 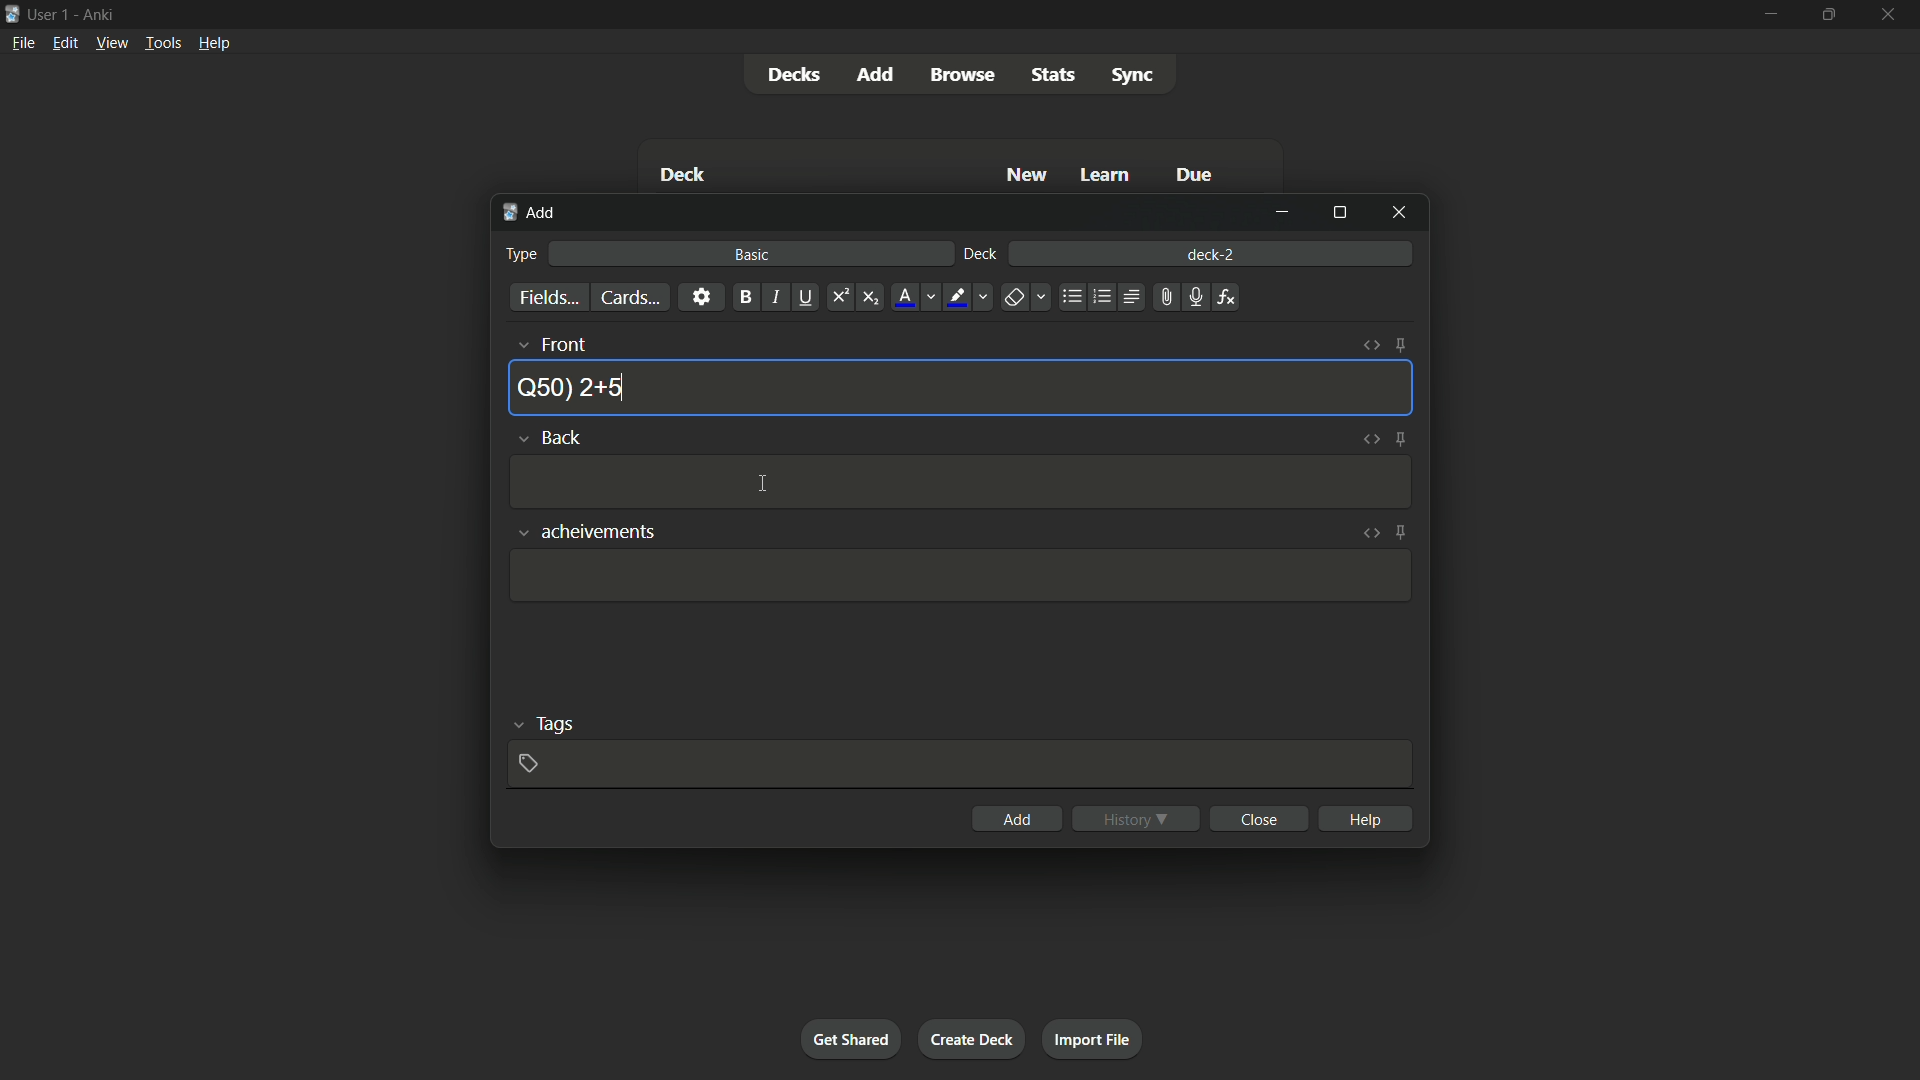 I want to click on alignment, so click(x=1131, y=296).